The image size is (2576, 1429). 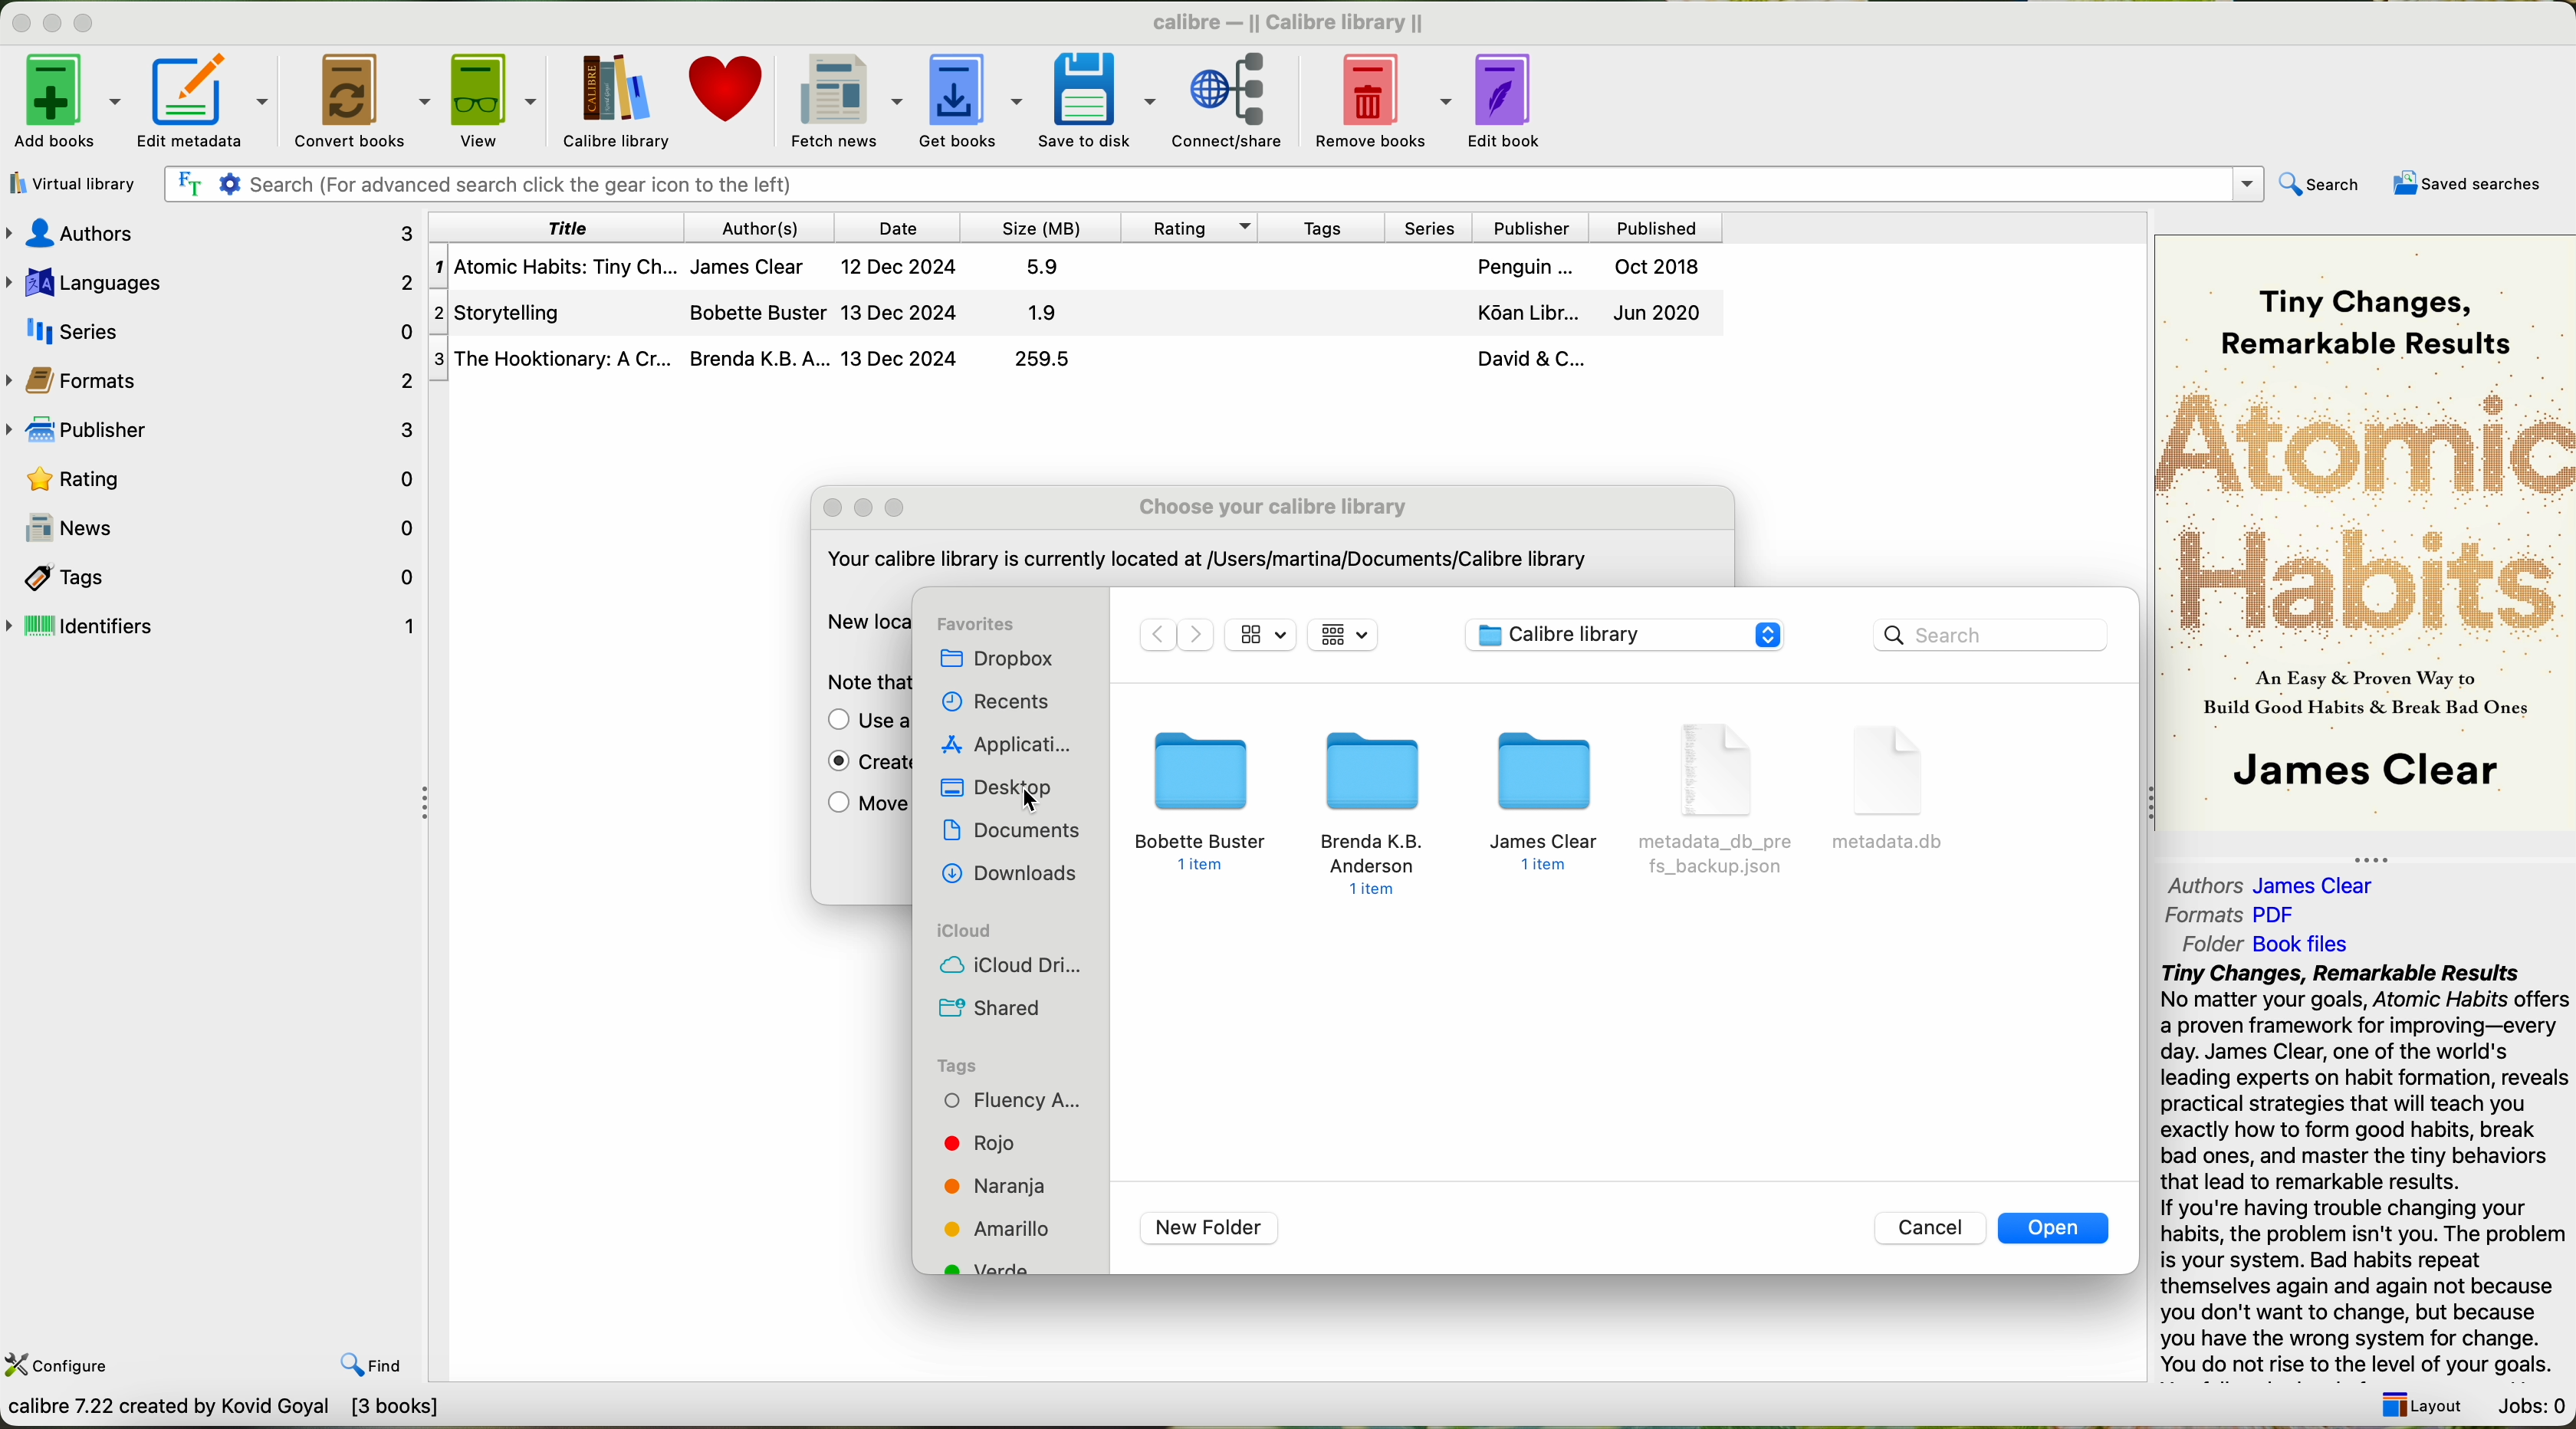 I want to click on cursor, so click(x=1030, y=797).